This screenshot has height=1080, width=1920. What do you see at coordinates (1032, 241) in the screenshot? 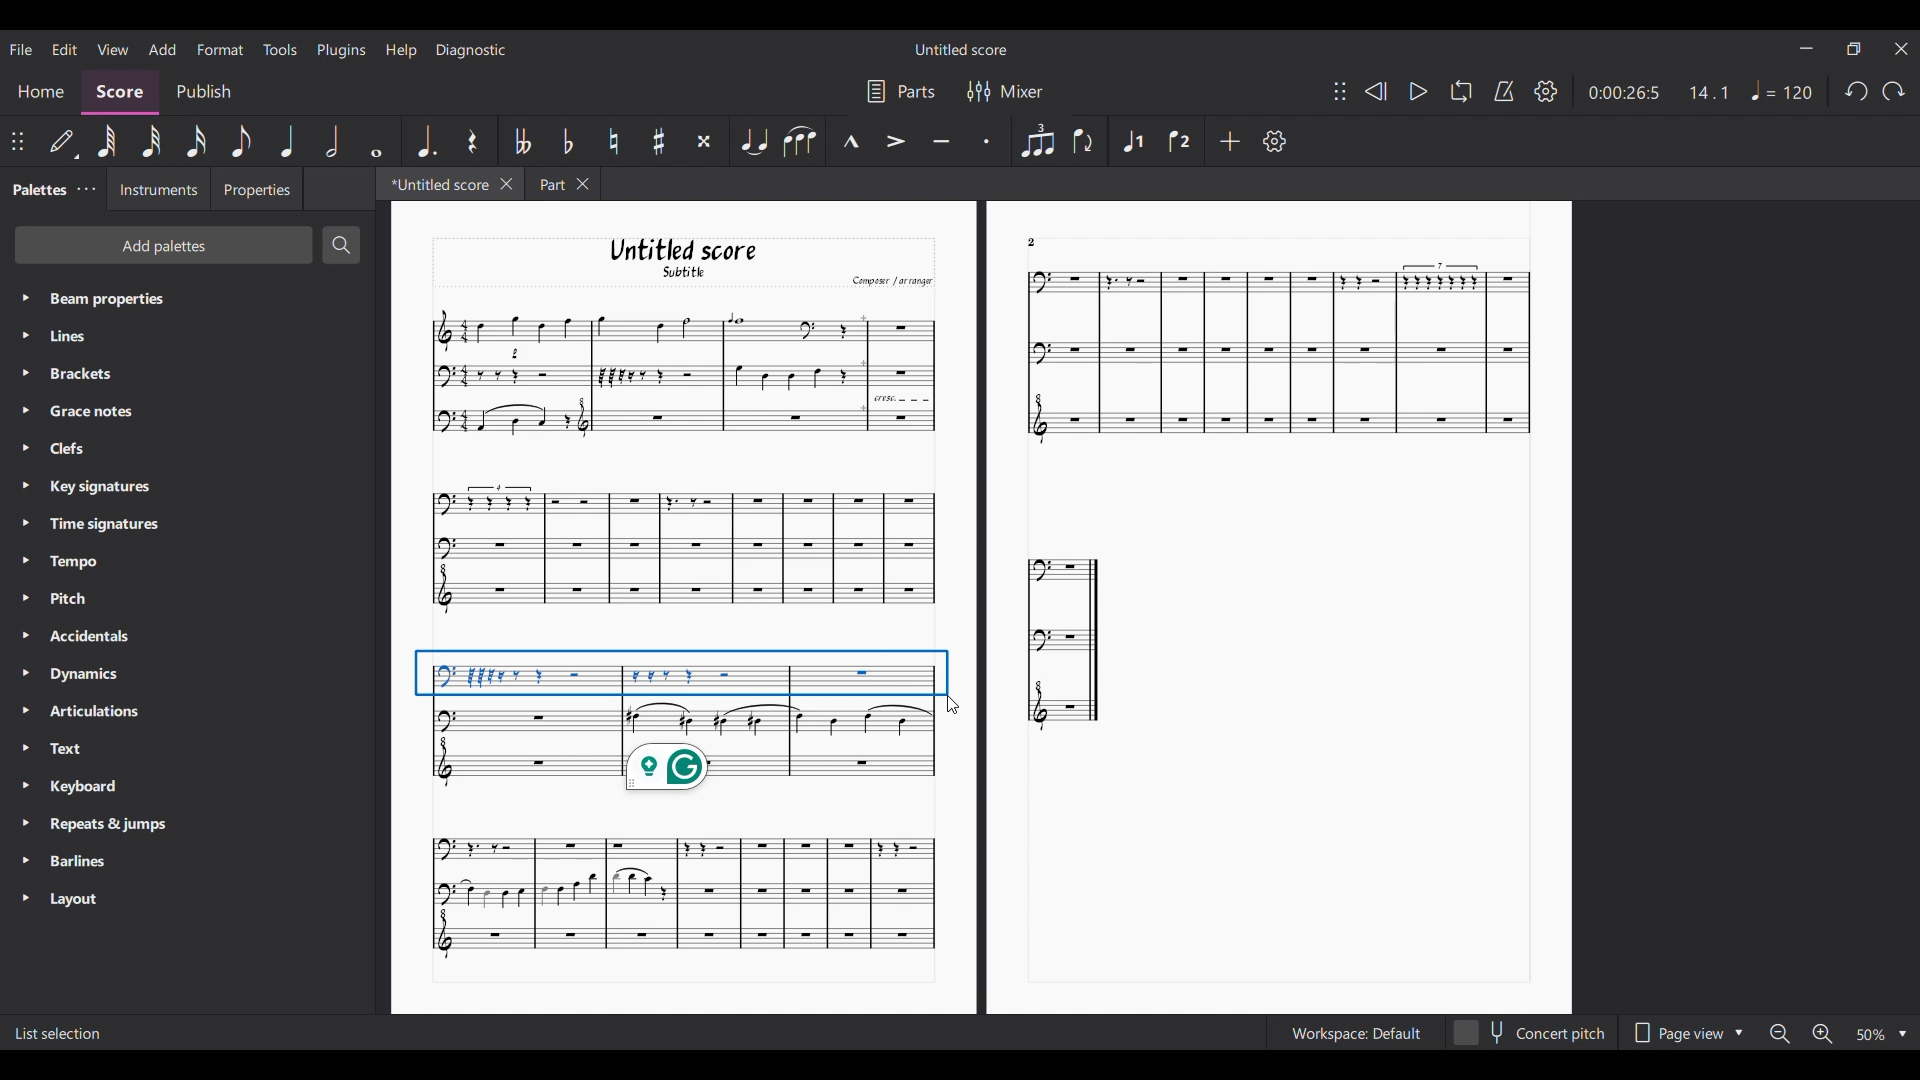
I see `2` at bounding box center [1032, 241].